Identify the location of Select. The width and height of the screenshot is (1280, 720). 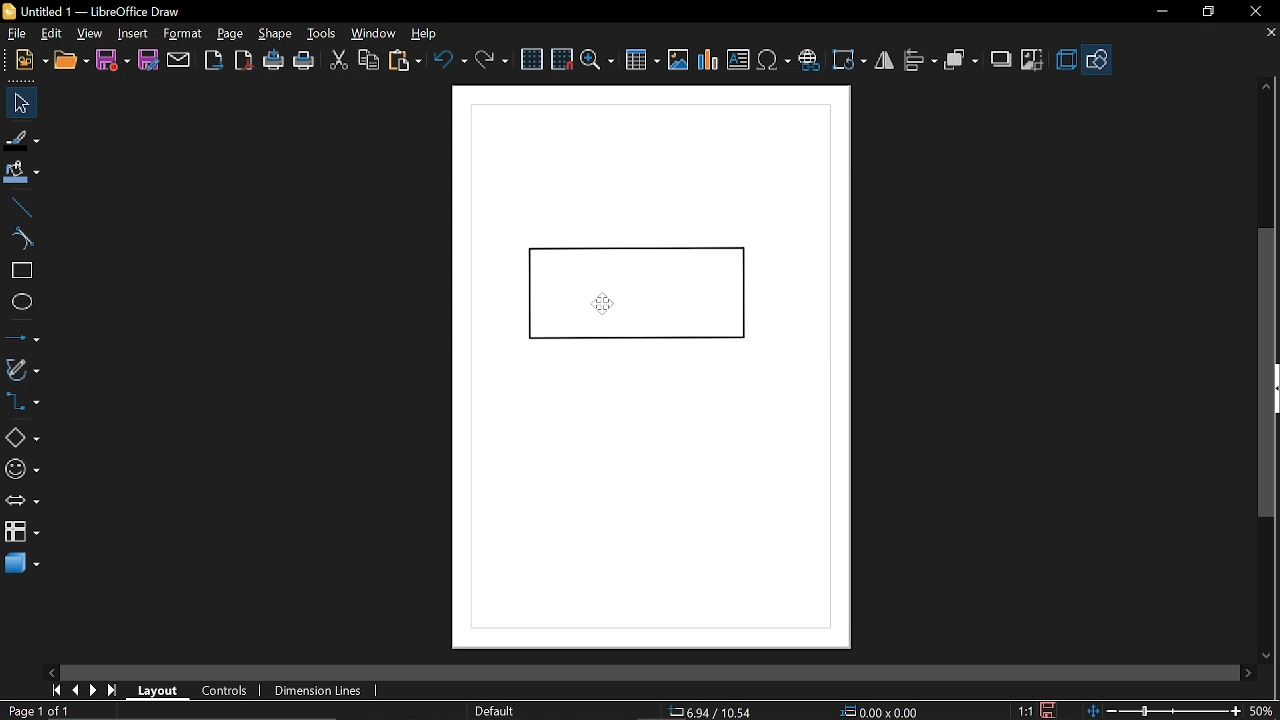
(18, 102).